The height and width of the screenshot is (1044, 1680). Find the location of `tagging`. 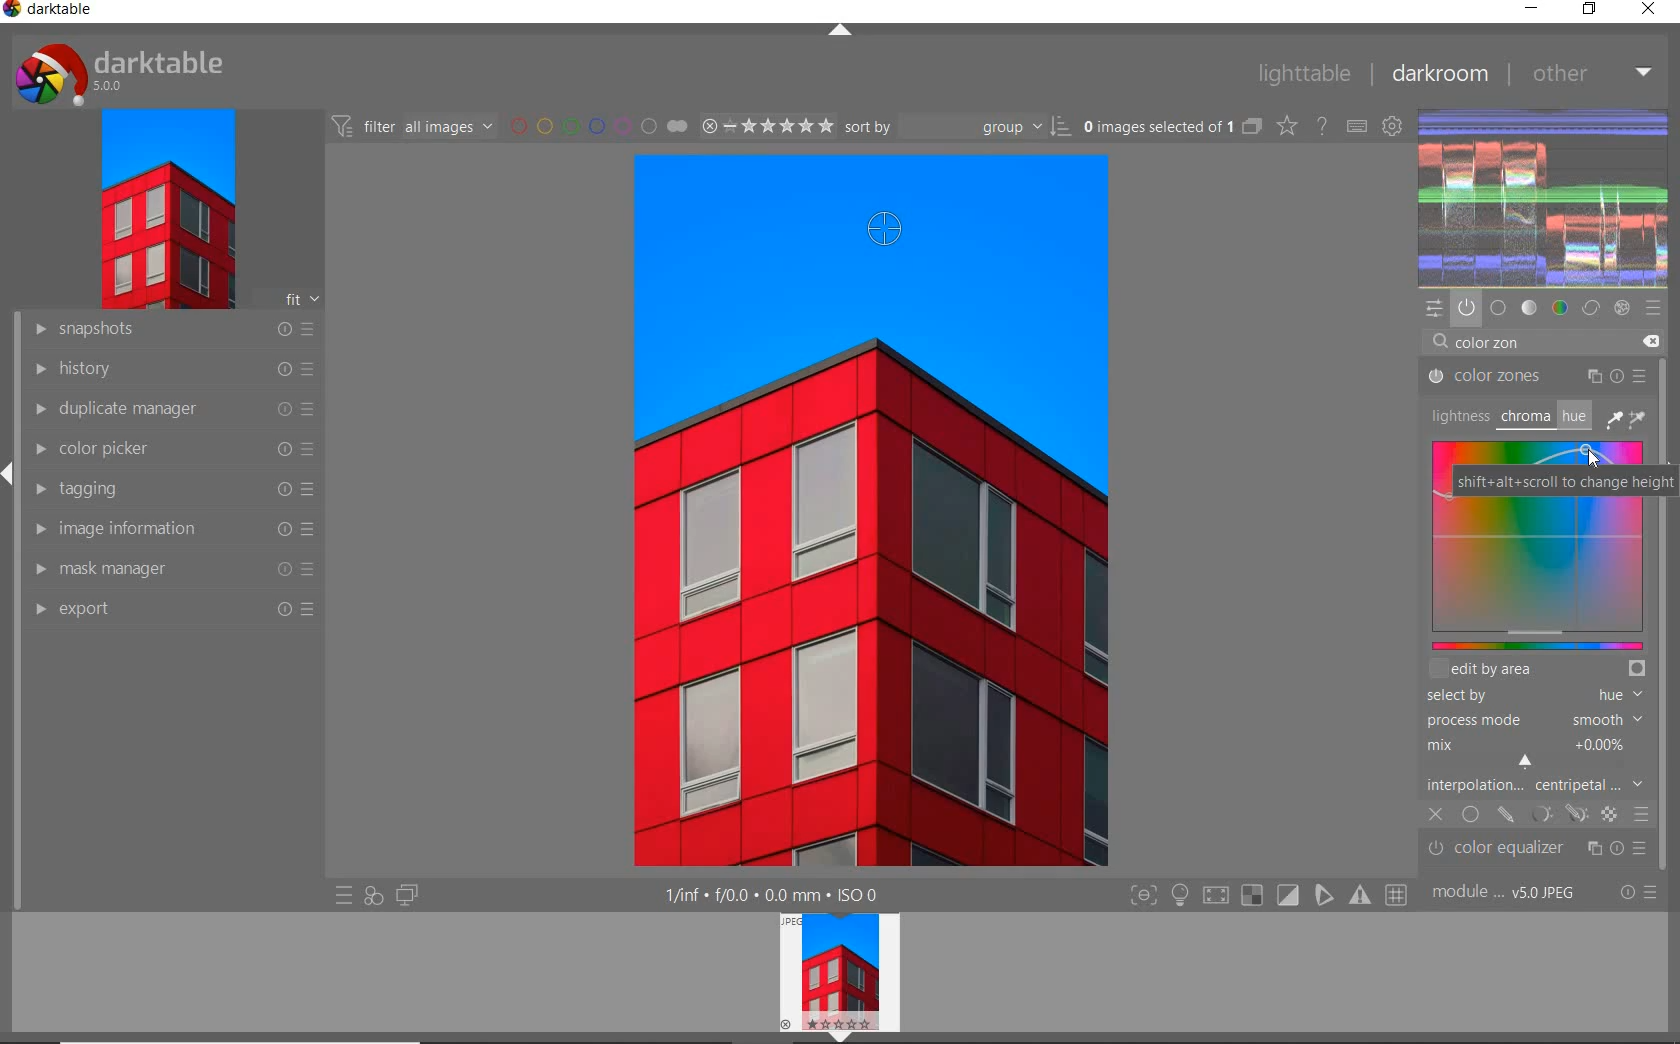

tagging is located at coordinates (169, 490).